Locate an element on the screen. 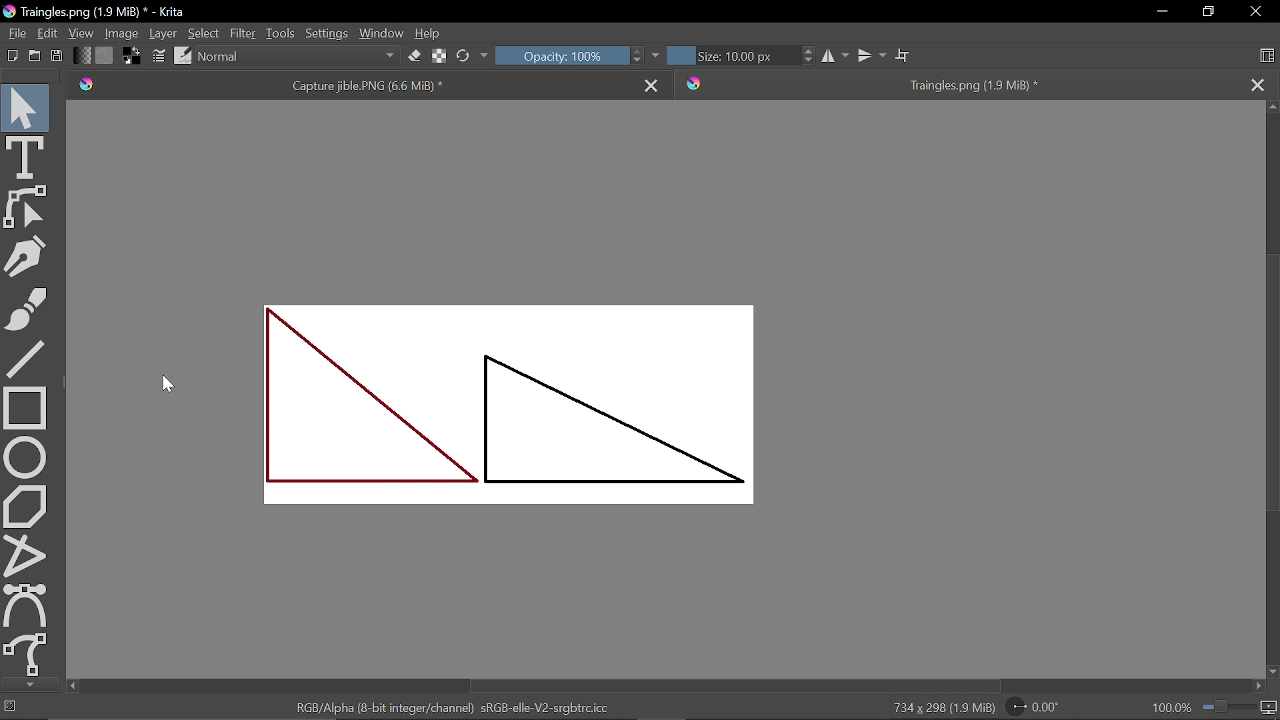 The image size is (1280, 720). Close tab is located at coordinates (653, 82).